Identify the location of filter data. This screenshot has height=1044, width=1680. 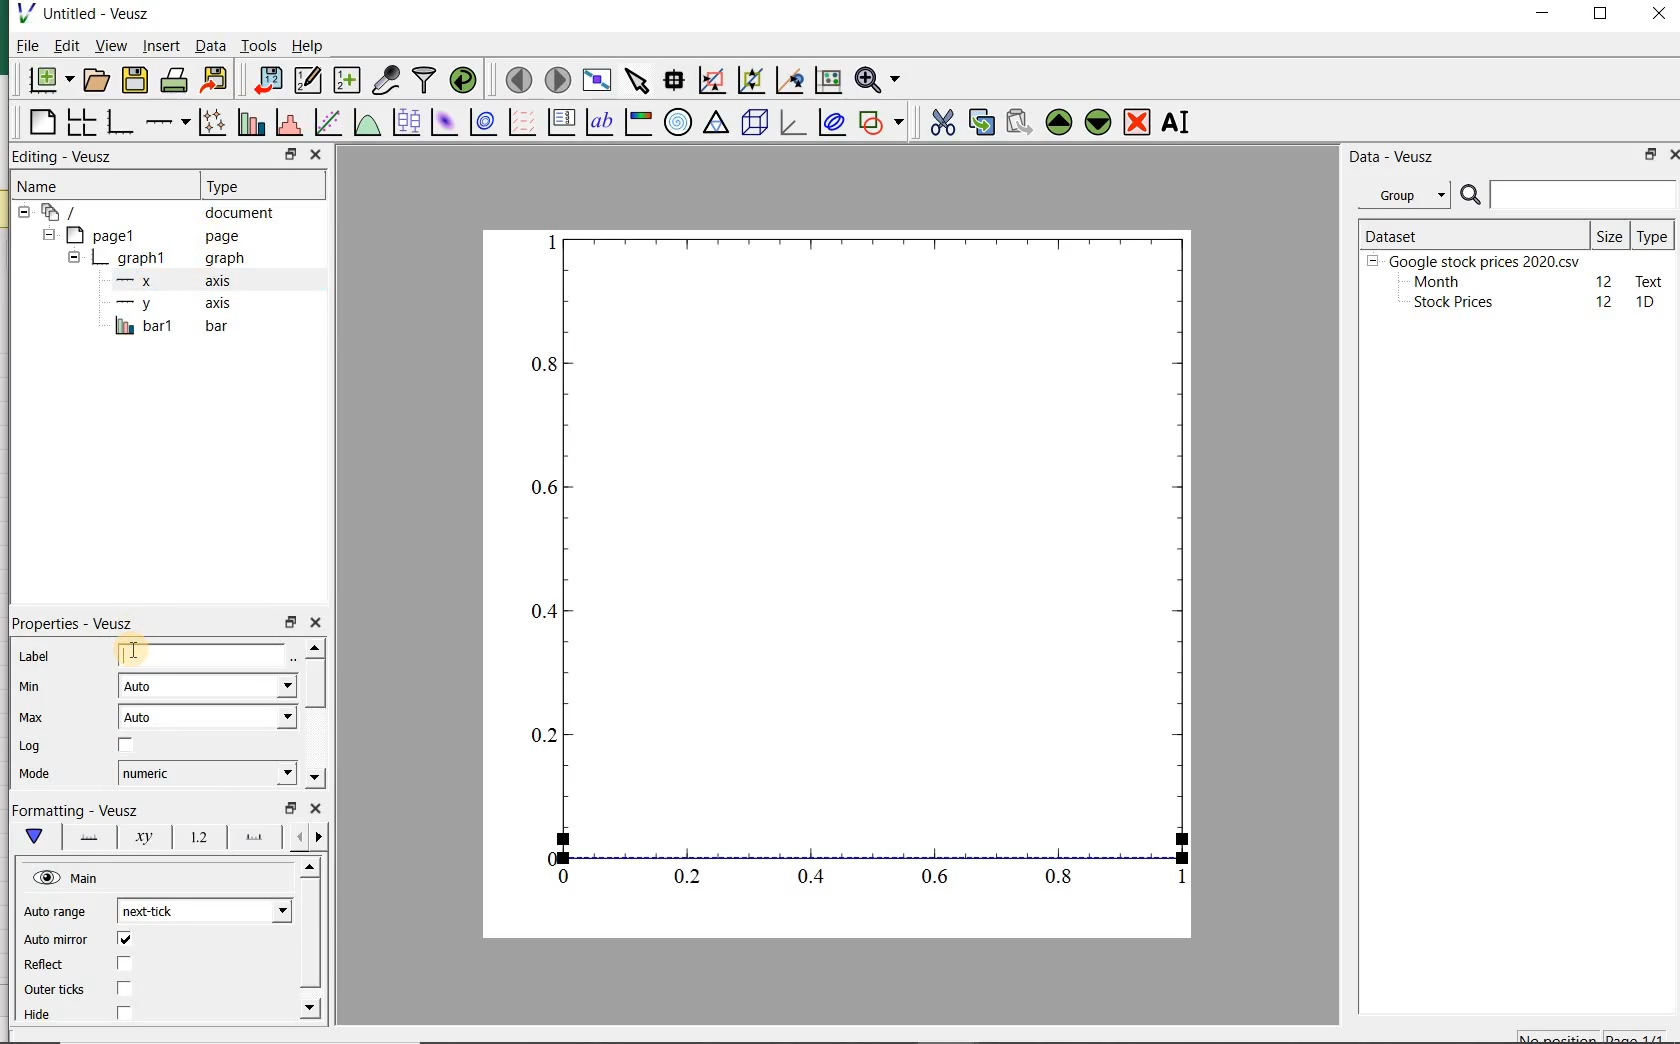
(425, 79).